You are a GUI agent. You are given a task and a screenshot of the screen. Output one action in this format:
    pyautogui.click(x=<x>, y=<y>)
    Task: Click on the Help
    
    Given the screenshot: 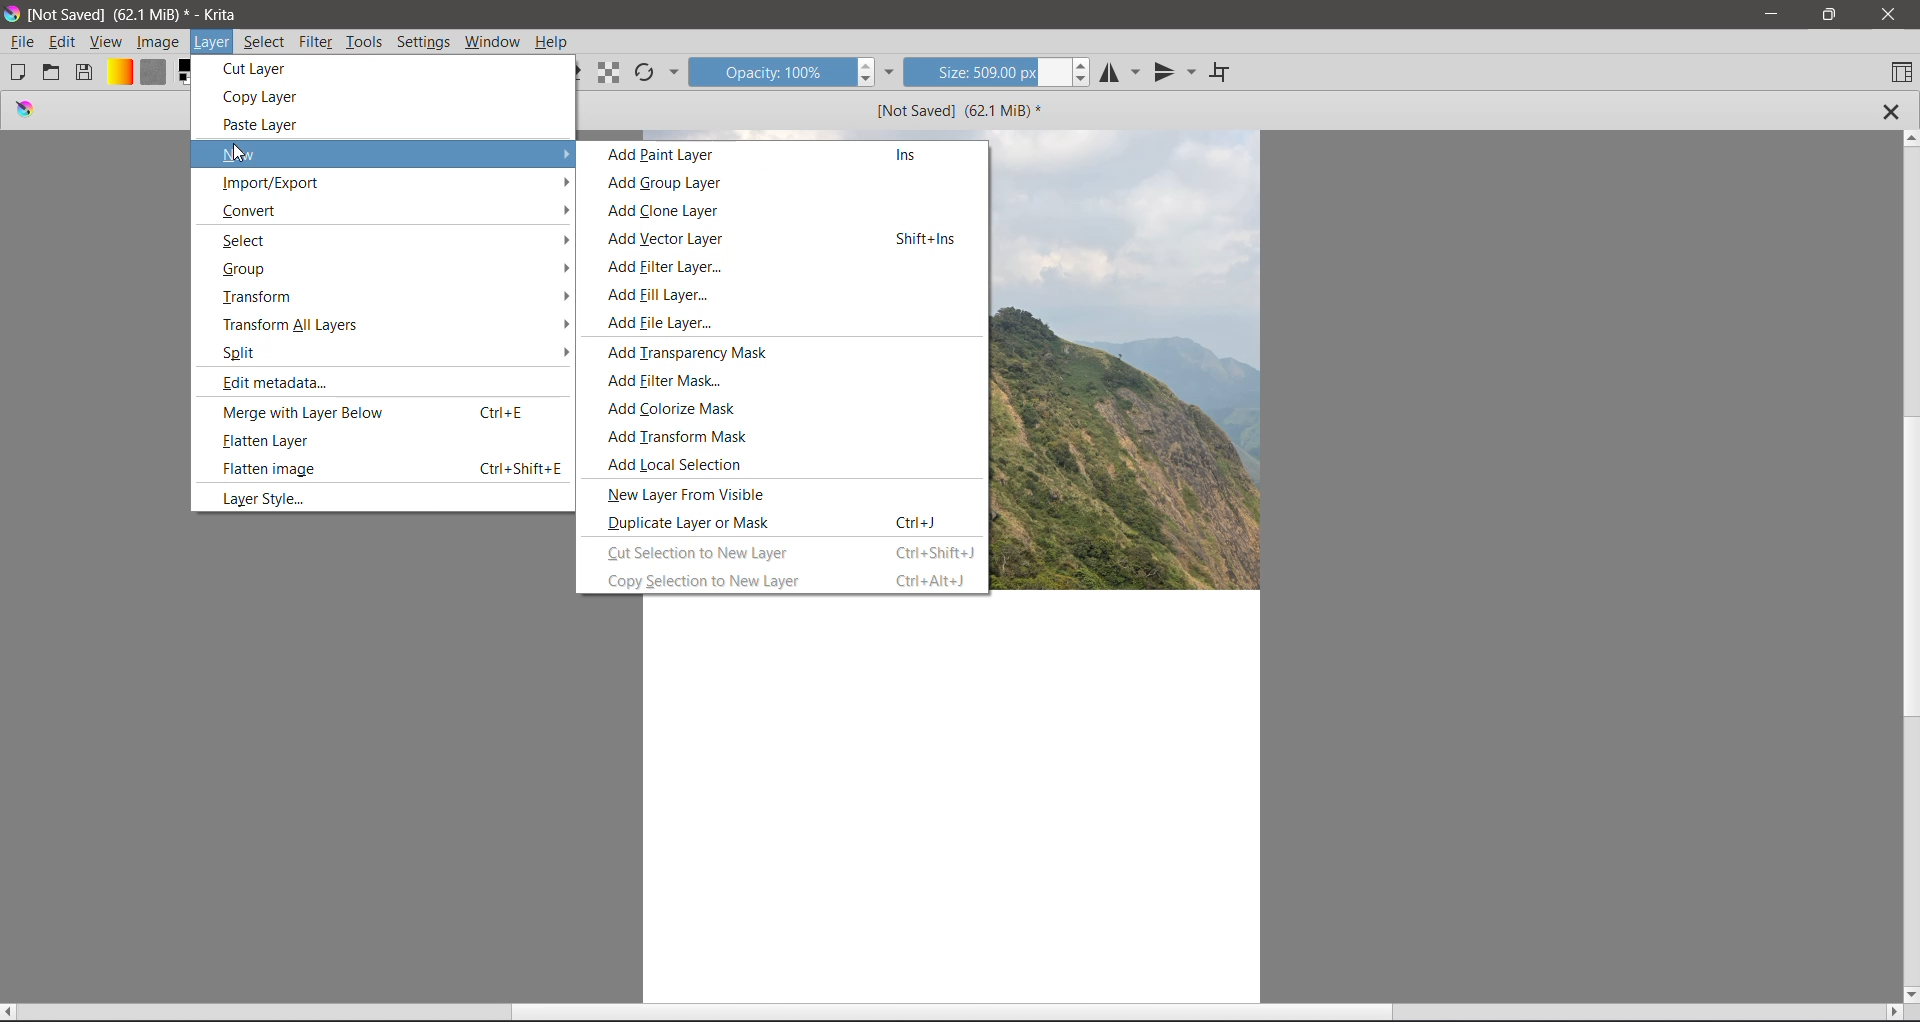 What is the action you would take?
    pyautogui.click(x=551, y=42)
    